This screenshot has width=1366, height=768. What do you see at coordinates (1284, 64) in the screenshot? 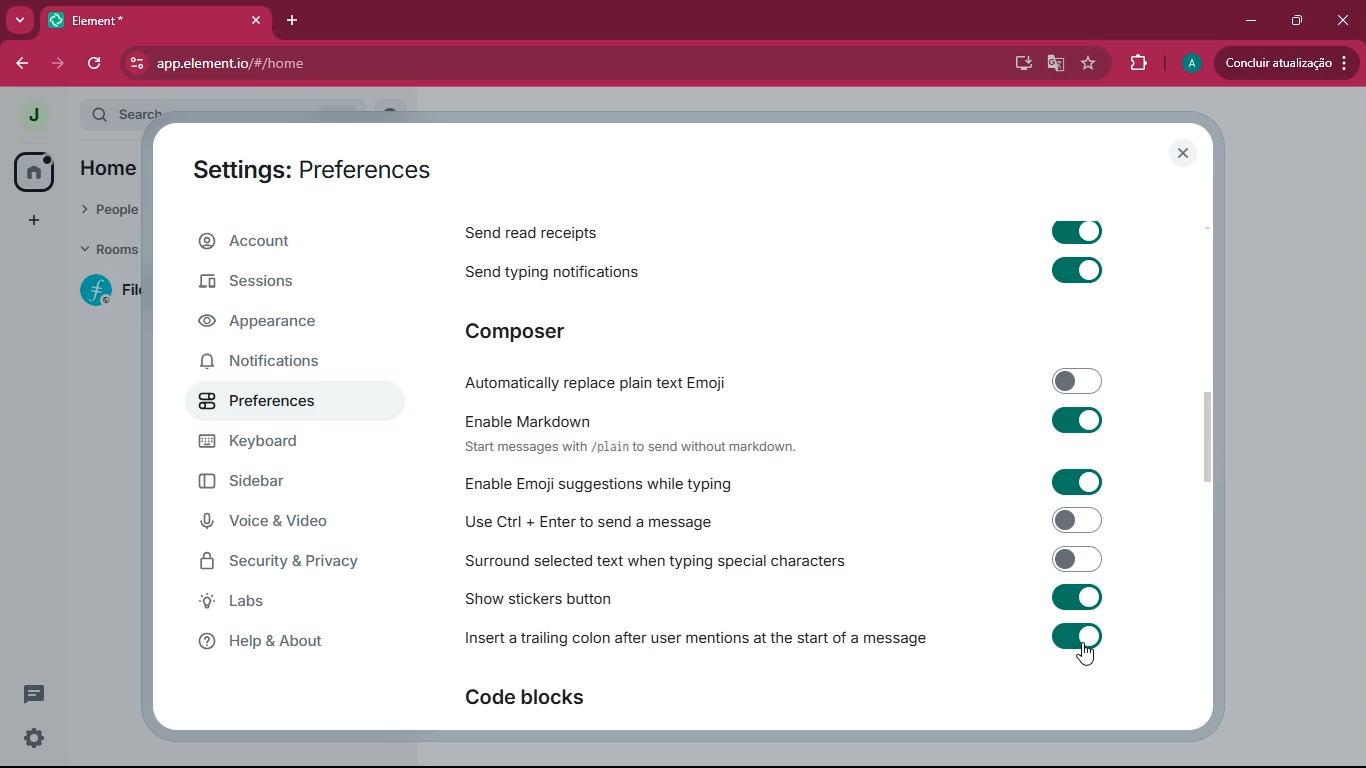
I see `conduir atualizacao` at bounding box center [1284, 64].